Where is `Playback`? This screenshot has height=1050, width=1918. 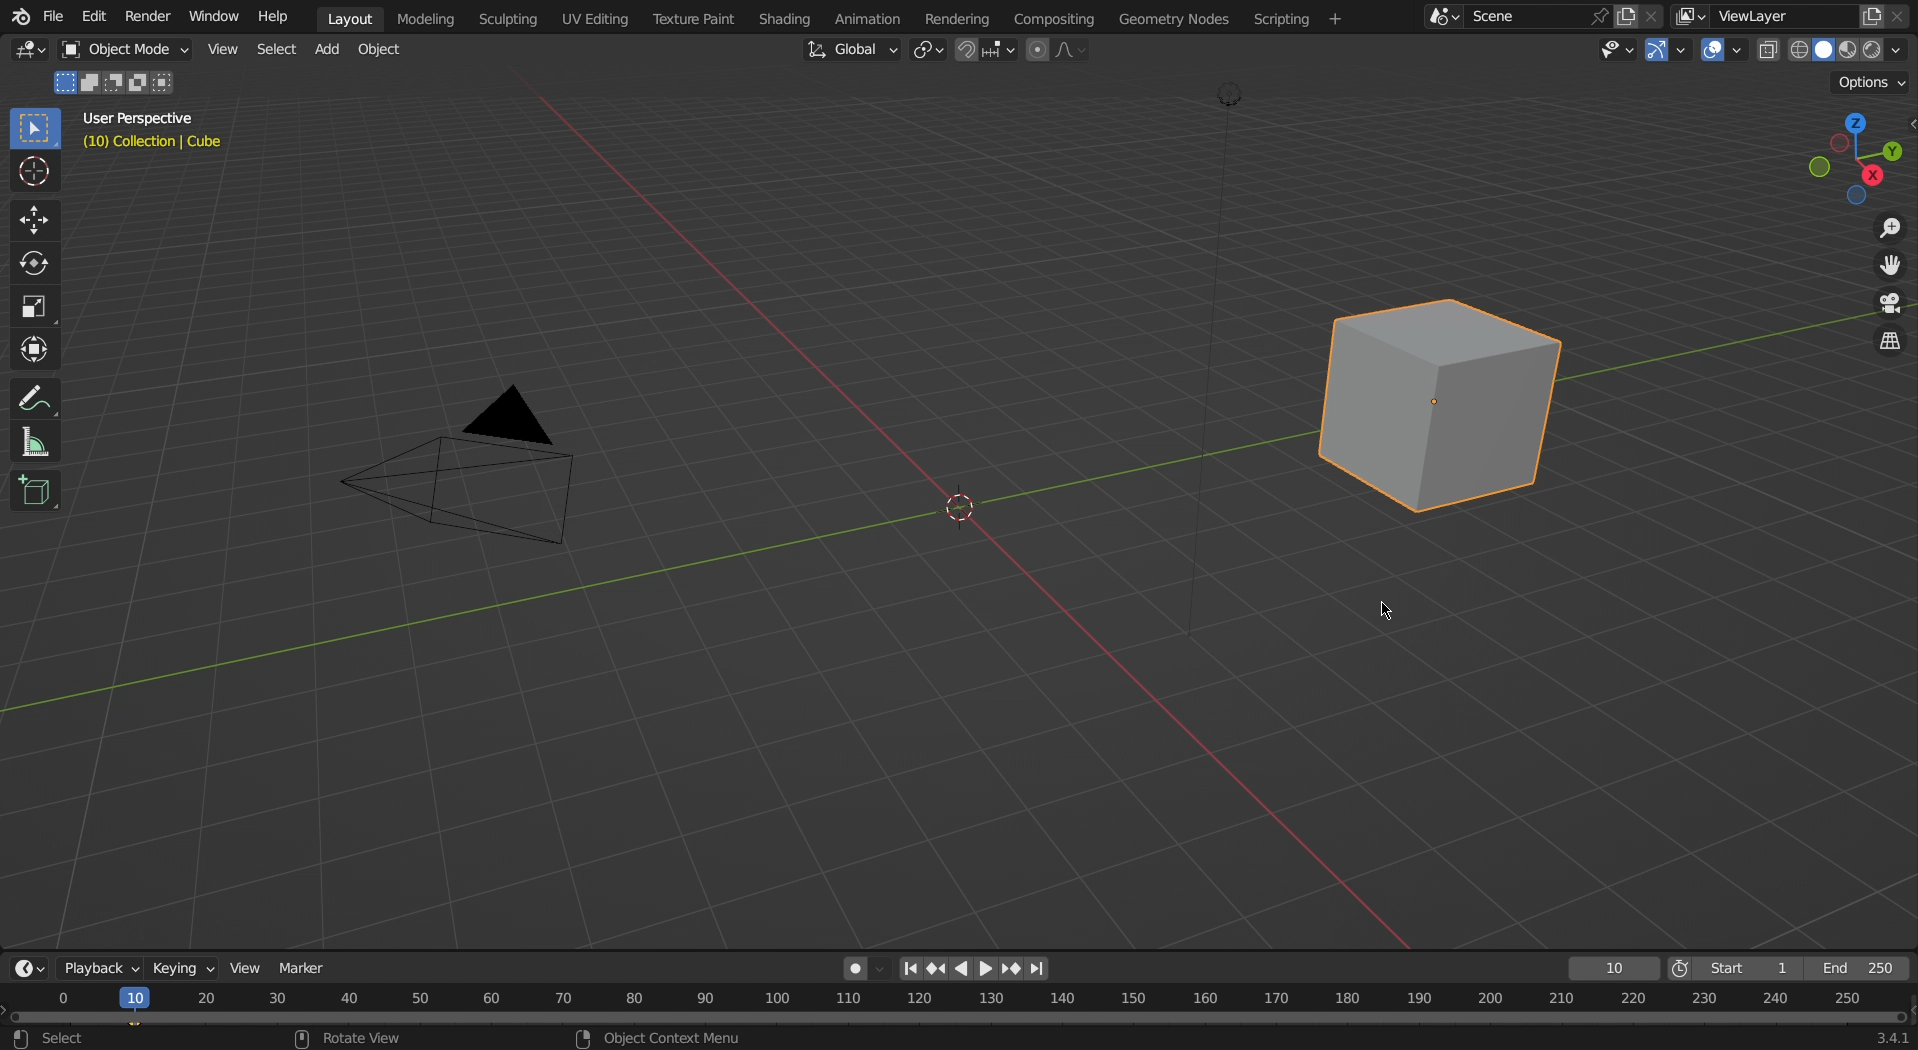 Playback is located at coordinates (95, 968).